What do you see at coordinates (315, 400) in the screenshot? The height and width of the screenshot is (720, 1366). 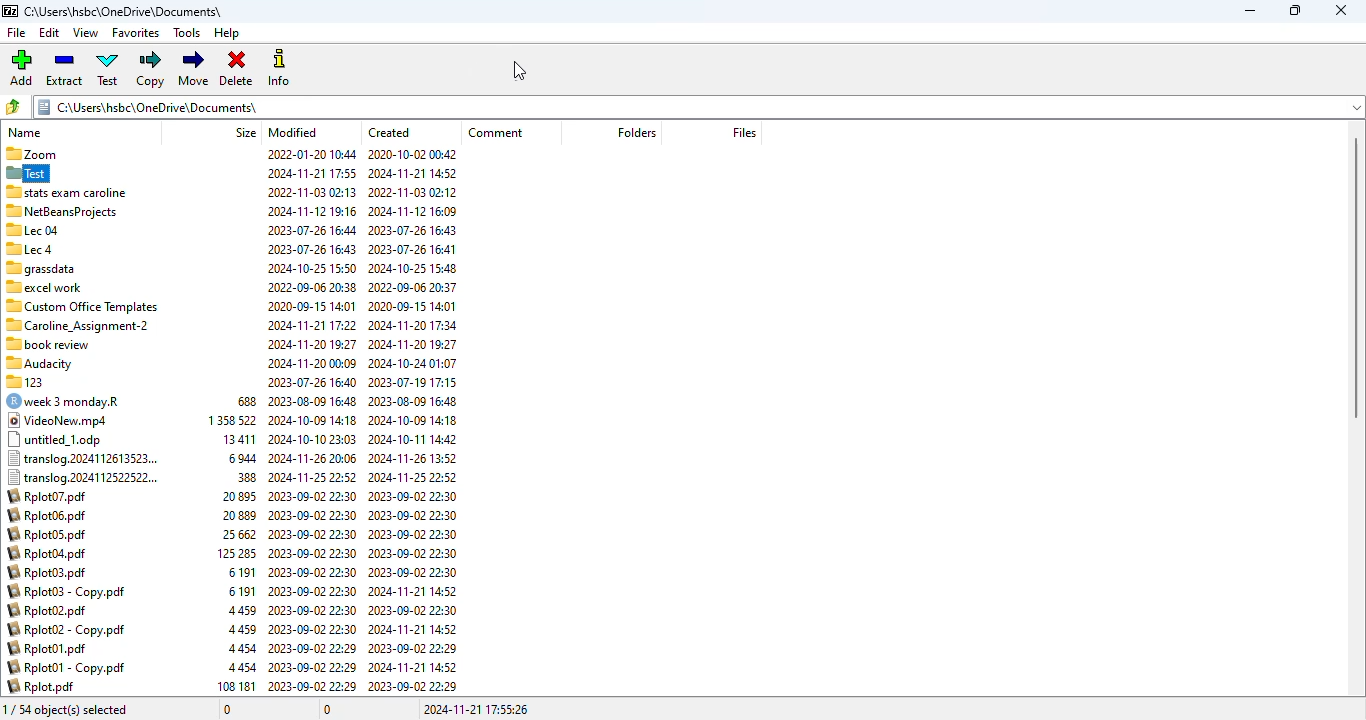 I see `2023-08-09 16:48` at bounding box center [315, 400].